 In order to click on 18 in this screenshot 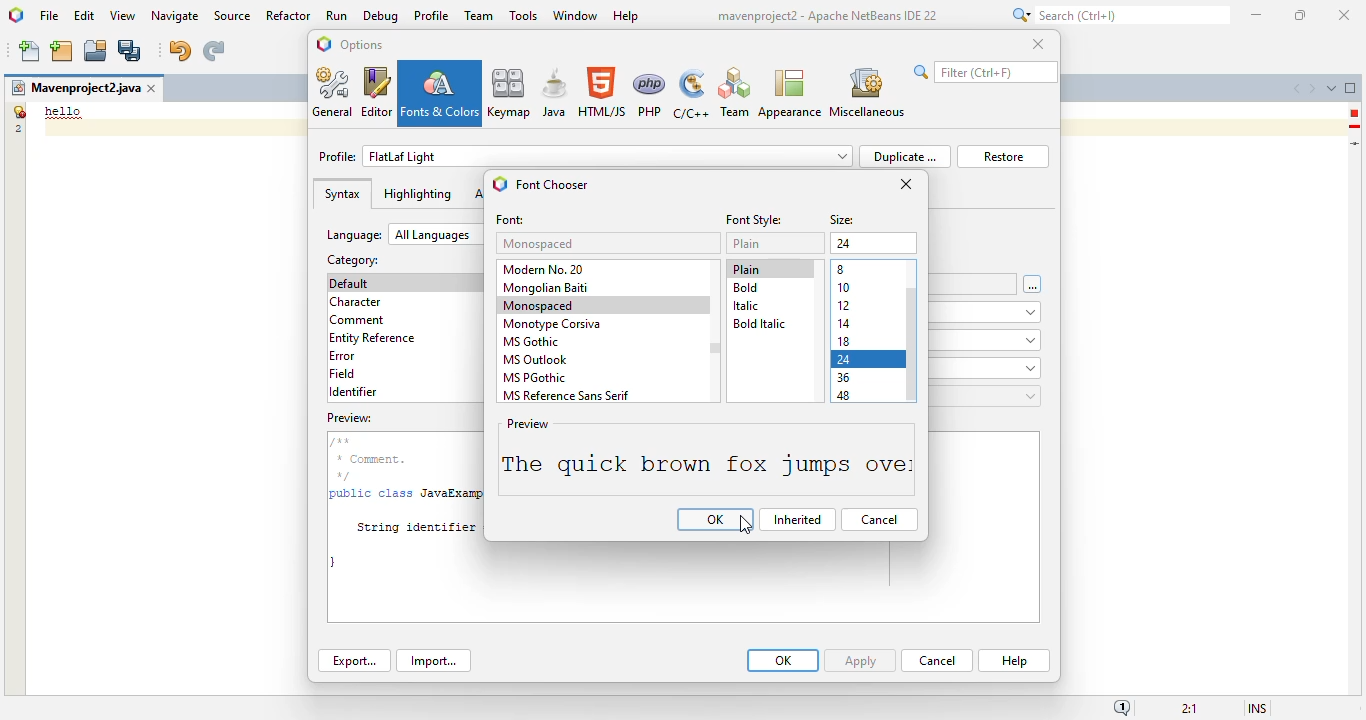, I will do `click(844, 341)`.